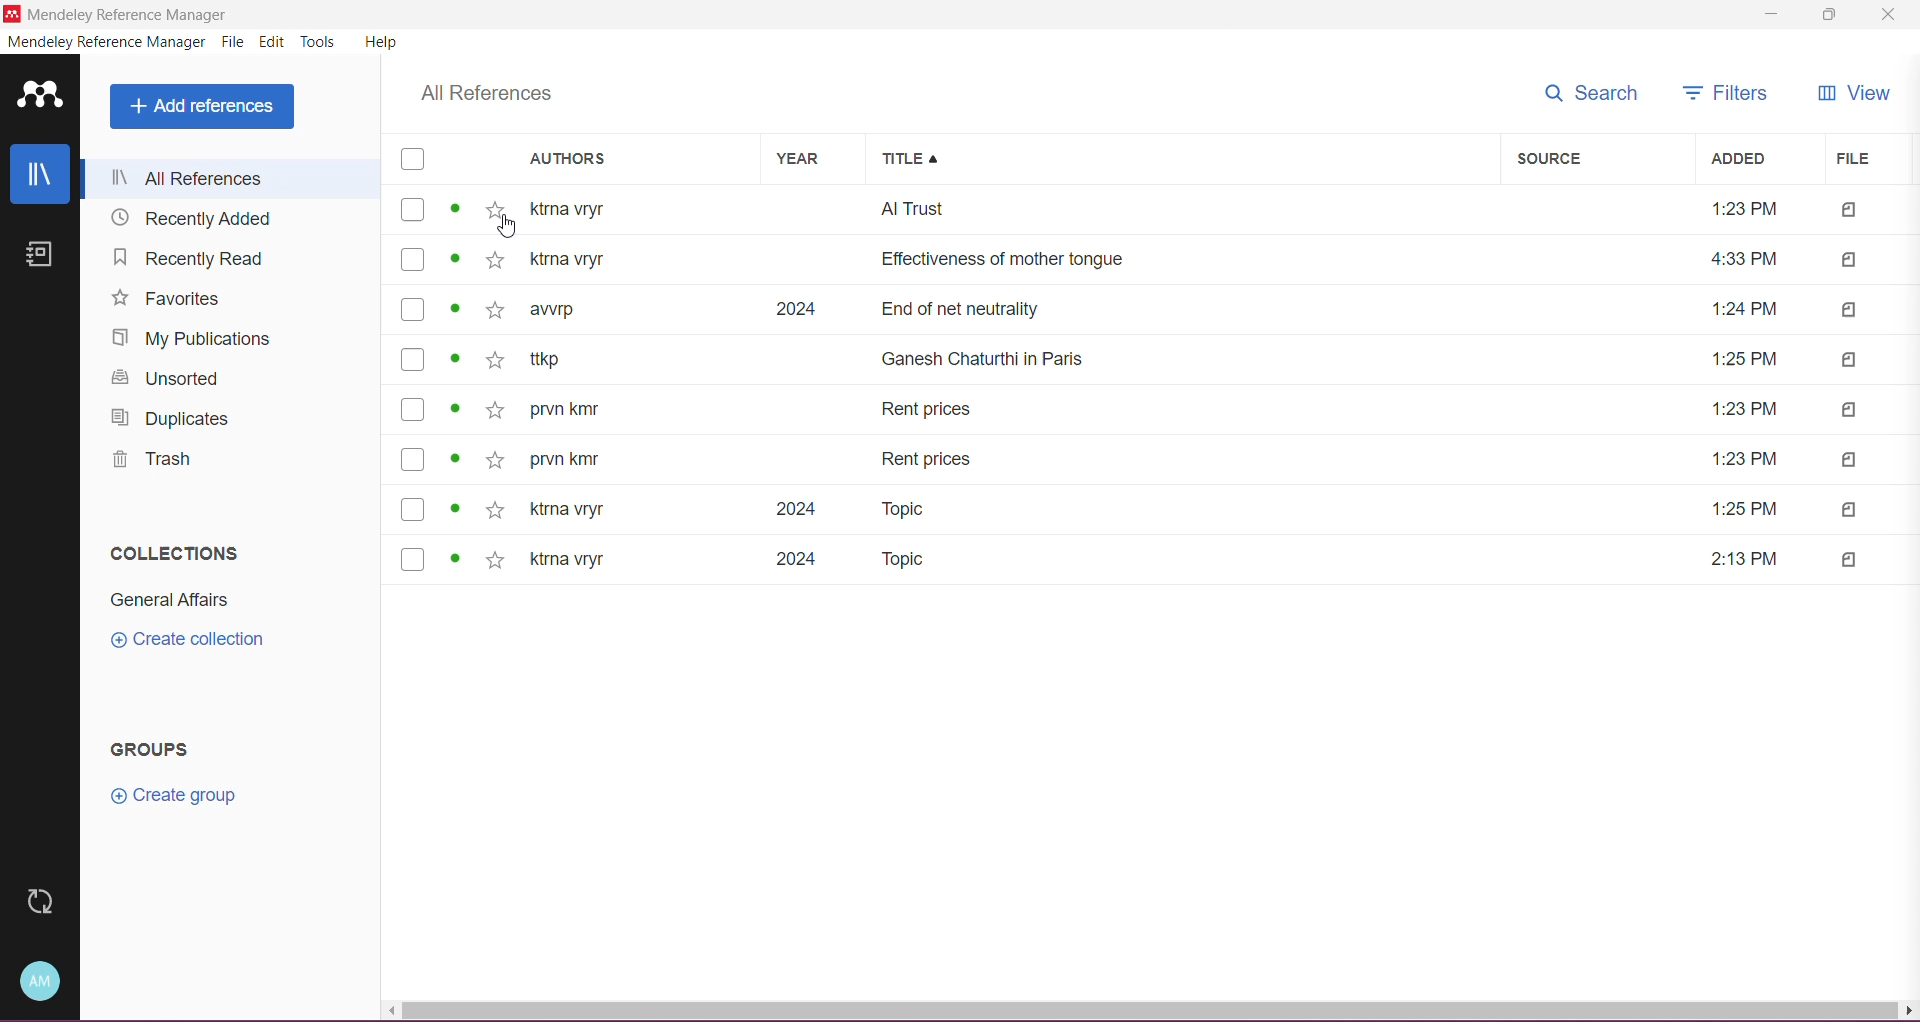  What do you see at coordinates (39, 980) in the screenshot?
I see `Account and Help` at bounding box center [39, 980].